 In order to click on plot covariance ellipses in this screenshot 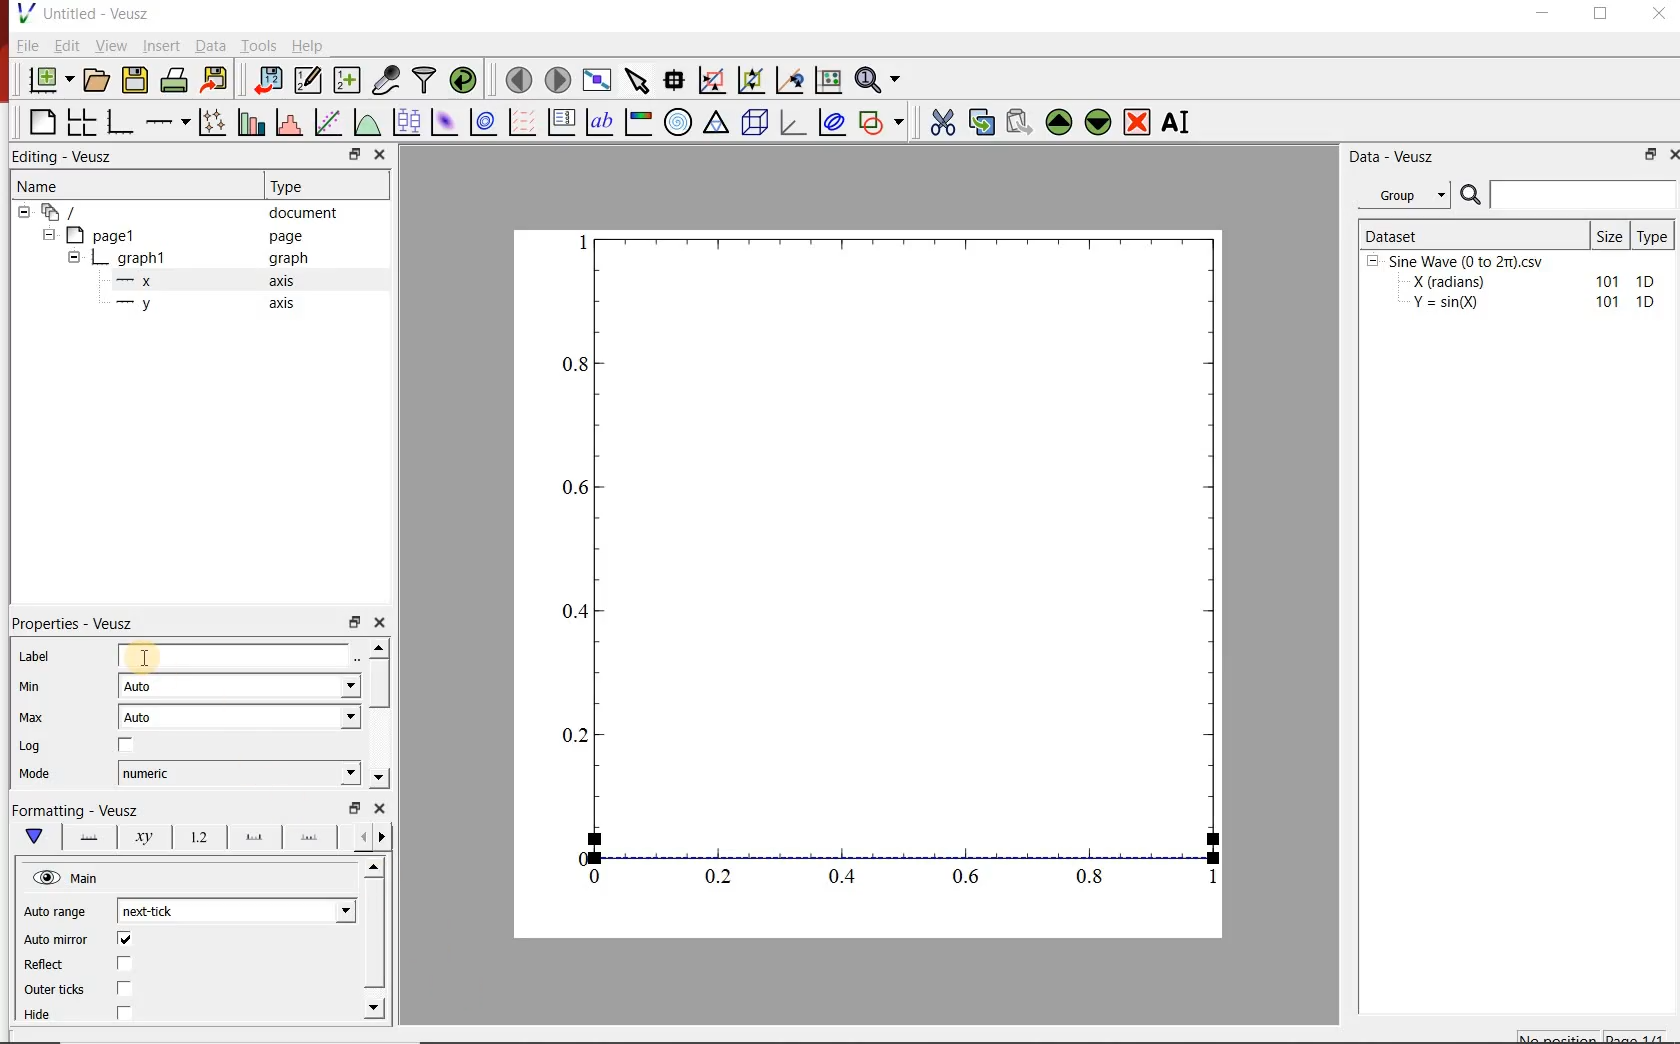, I will do `click(831, 121)`.